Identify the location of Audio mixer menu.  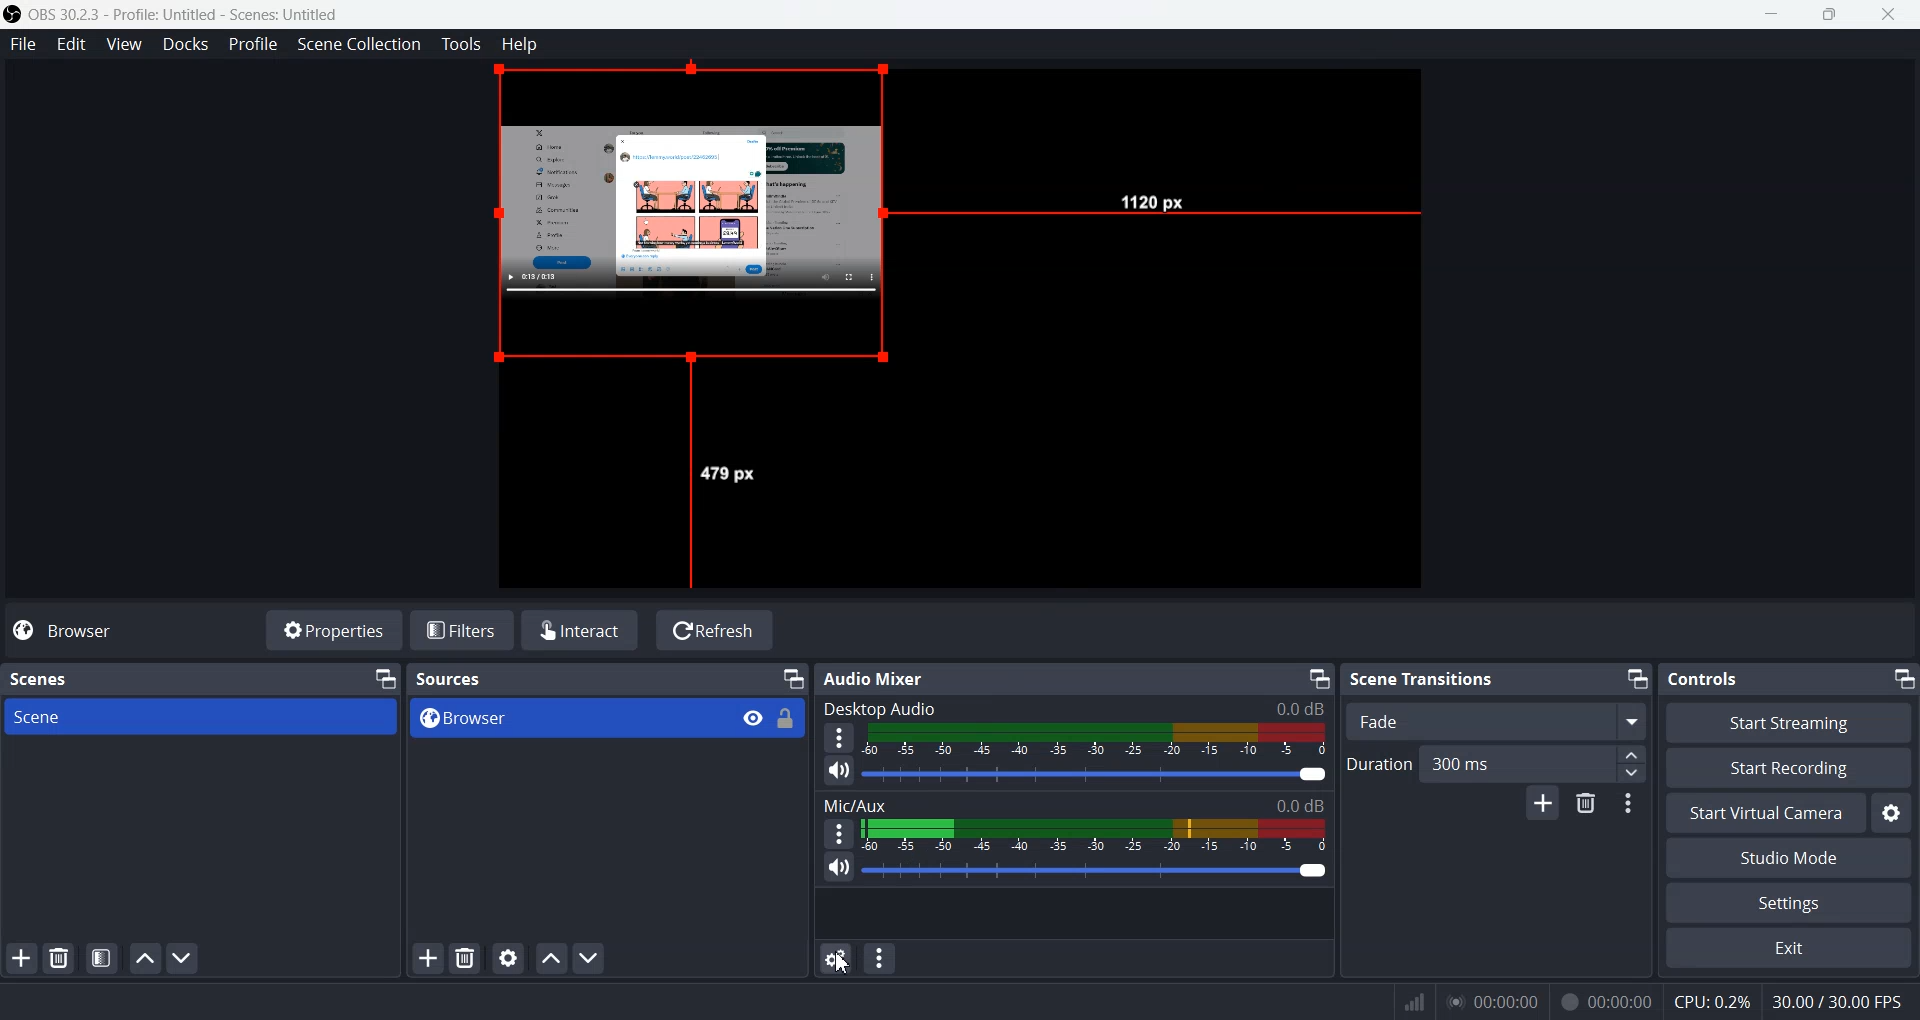
(881, 958).